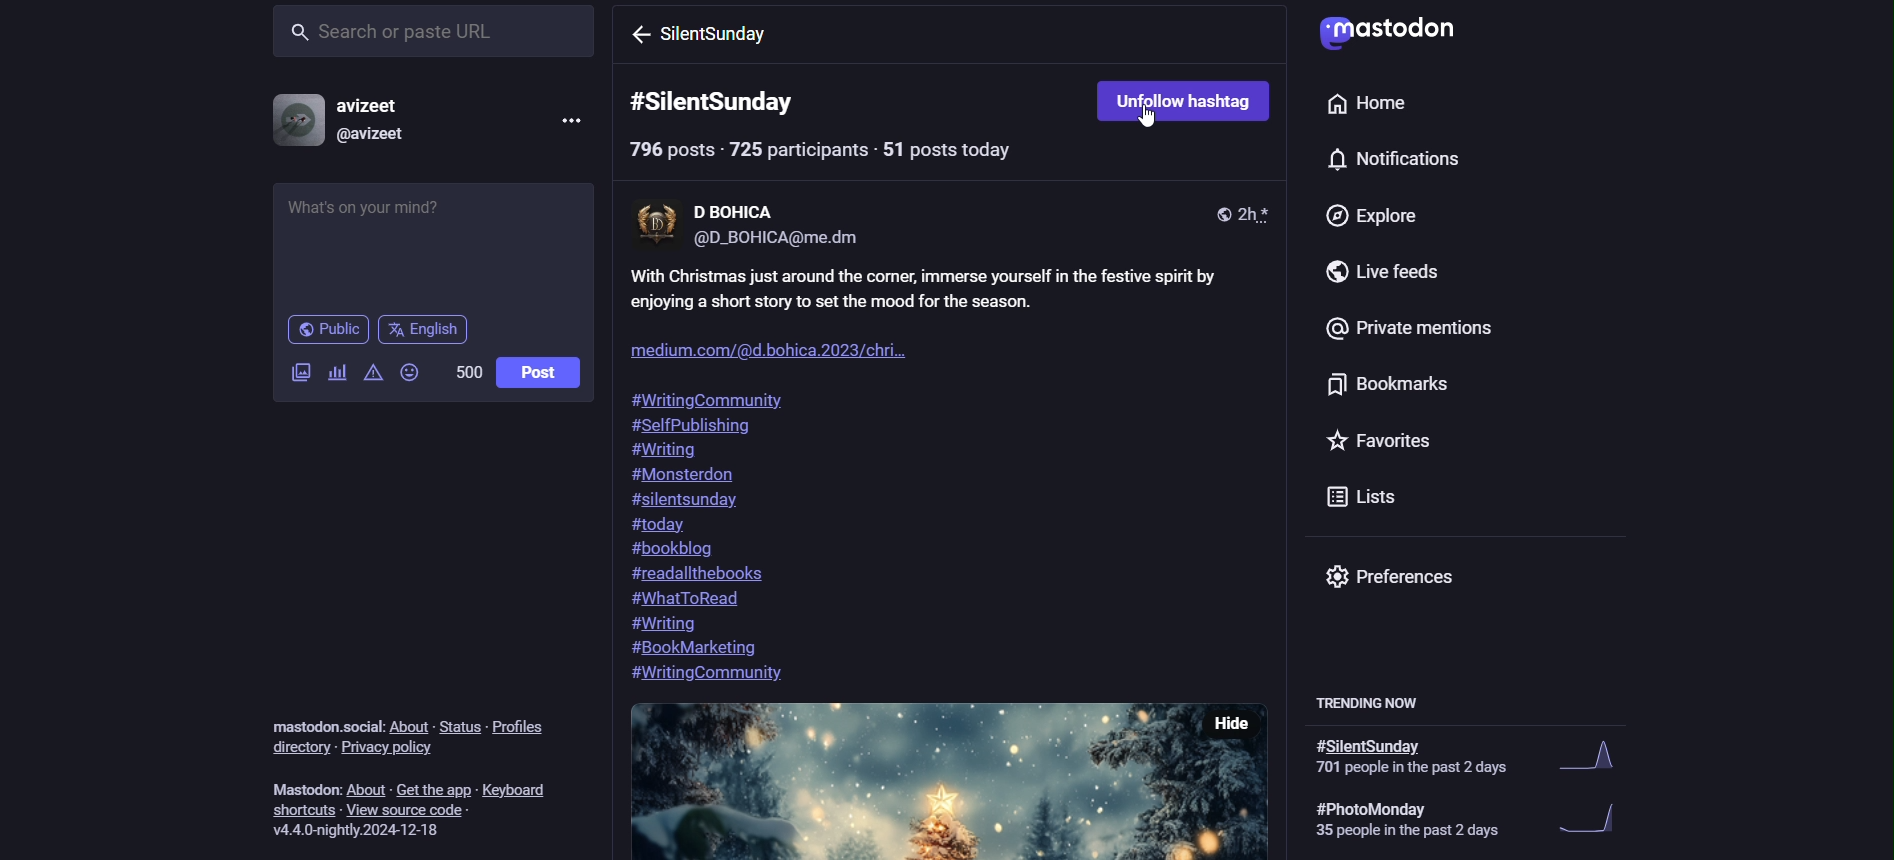 This screenshot has width=1894, height=860. I want to click on #photoMonday 35 people in the past 2 days, so click(1496, 816).